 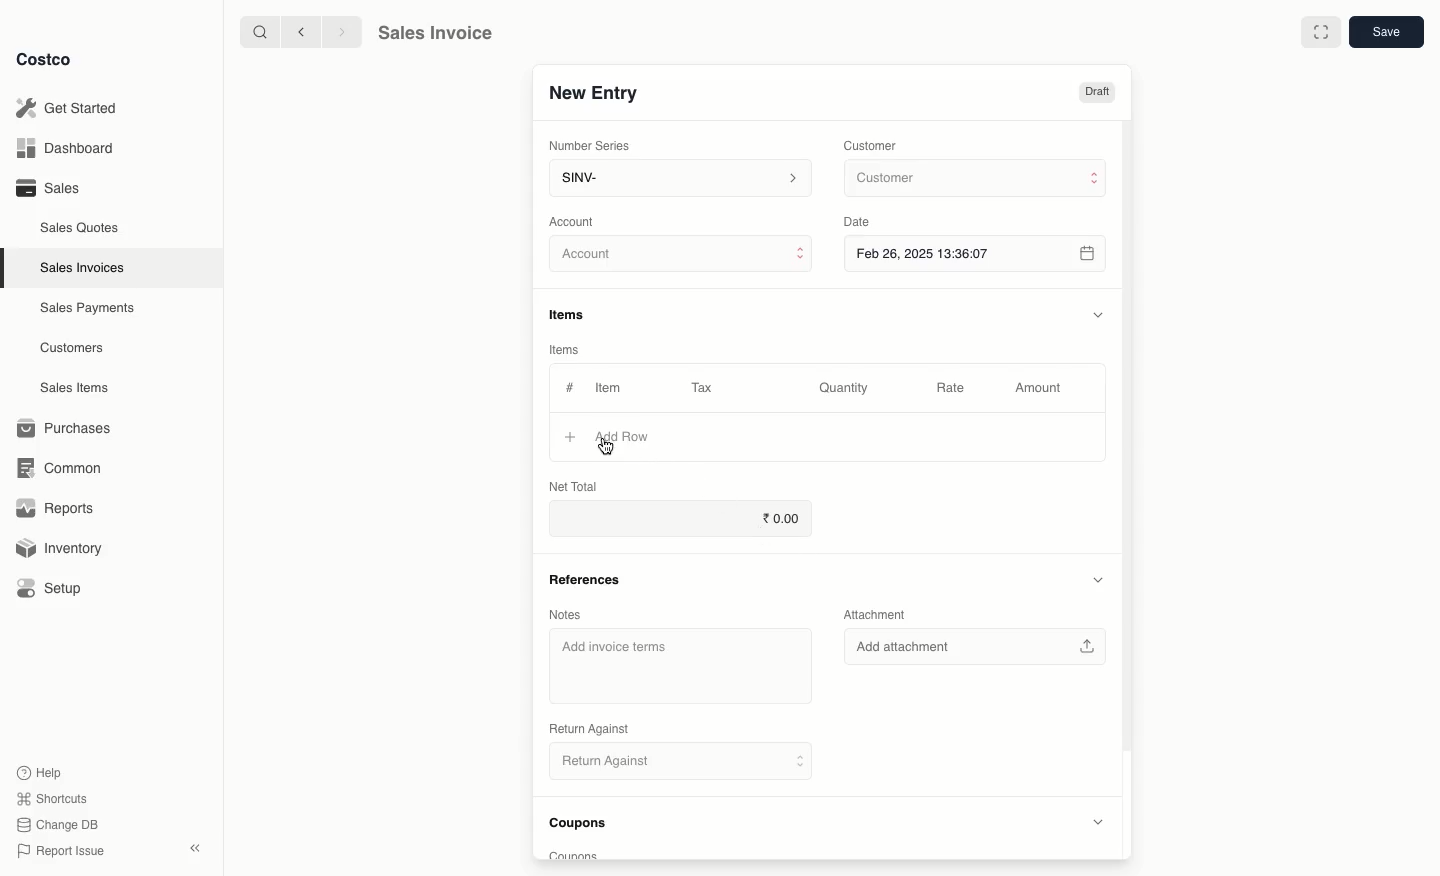 What do you see at coordinates (1389, 34) in the screenshot?
I see `Save` at bounding box center [1389, 34].